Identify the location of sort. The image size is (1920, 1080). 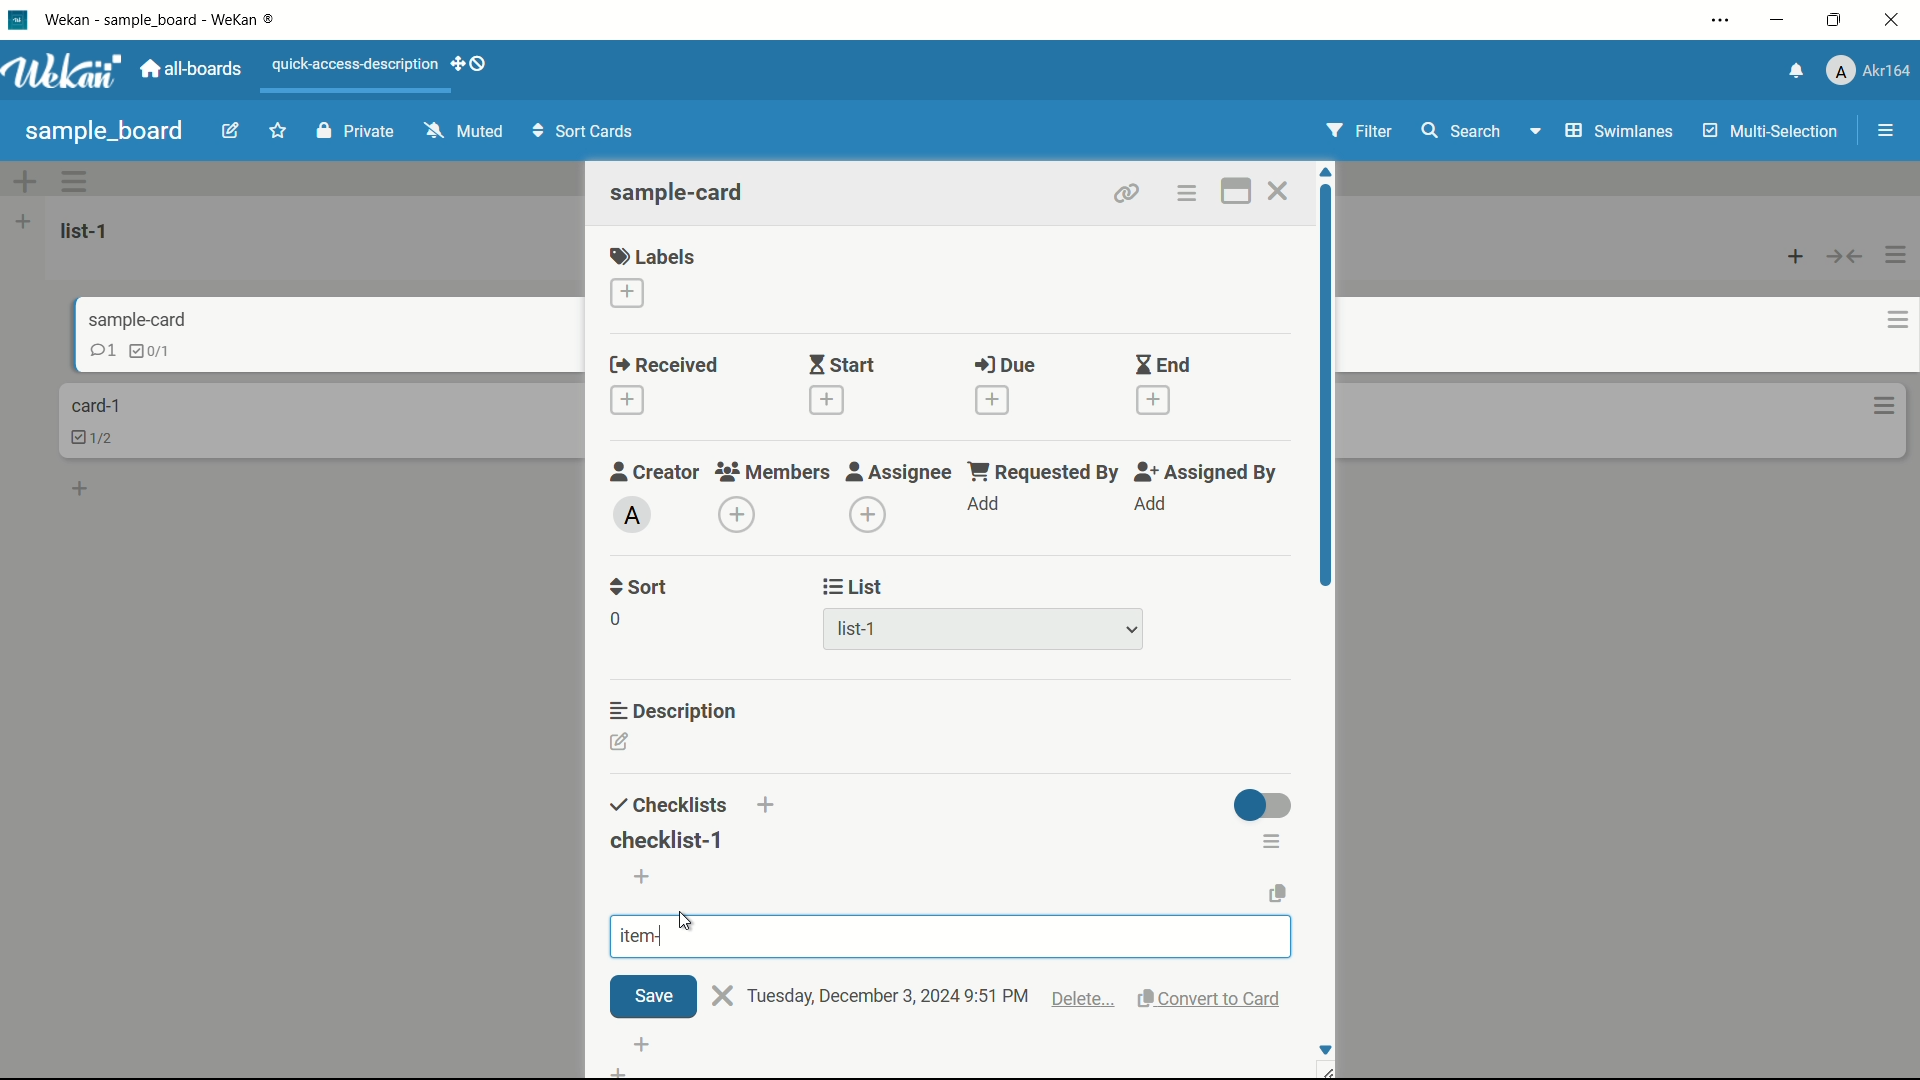
(640, 589).